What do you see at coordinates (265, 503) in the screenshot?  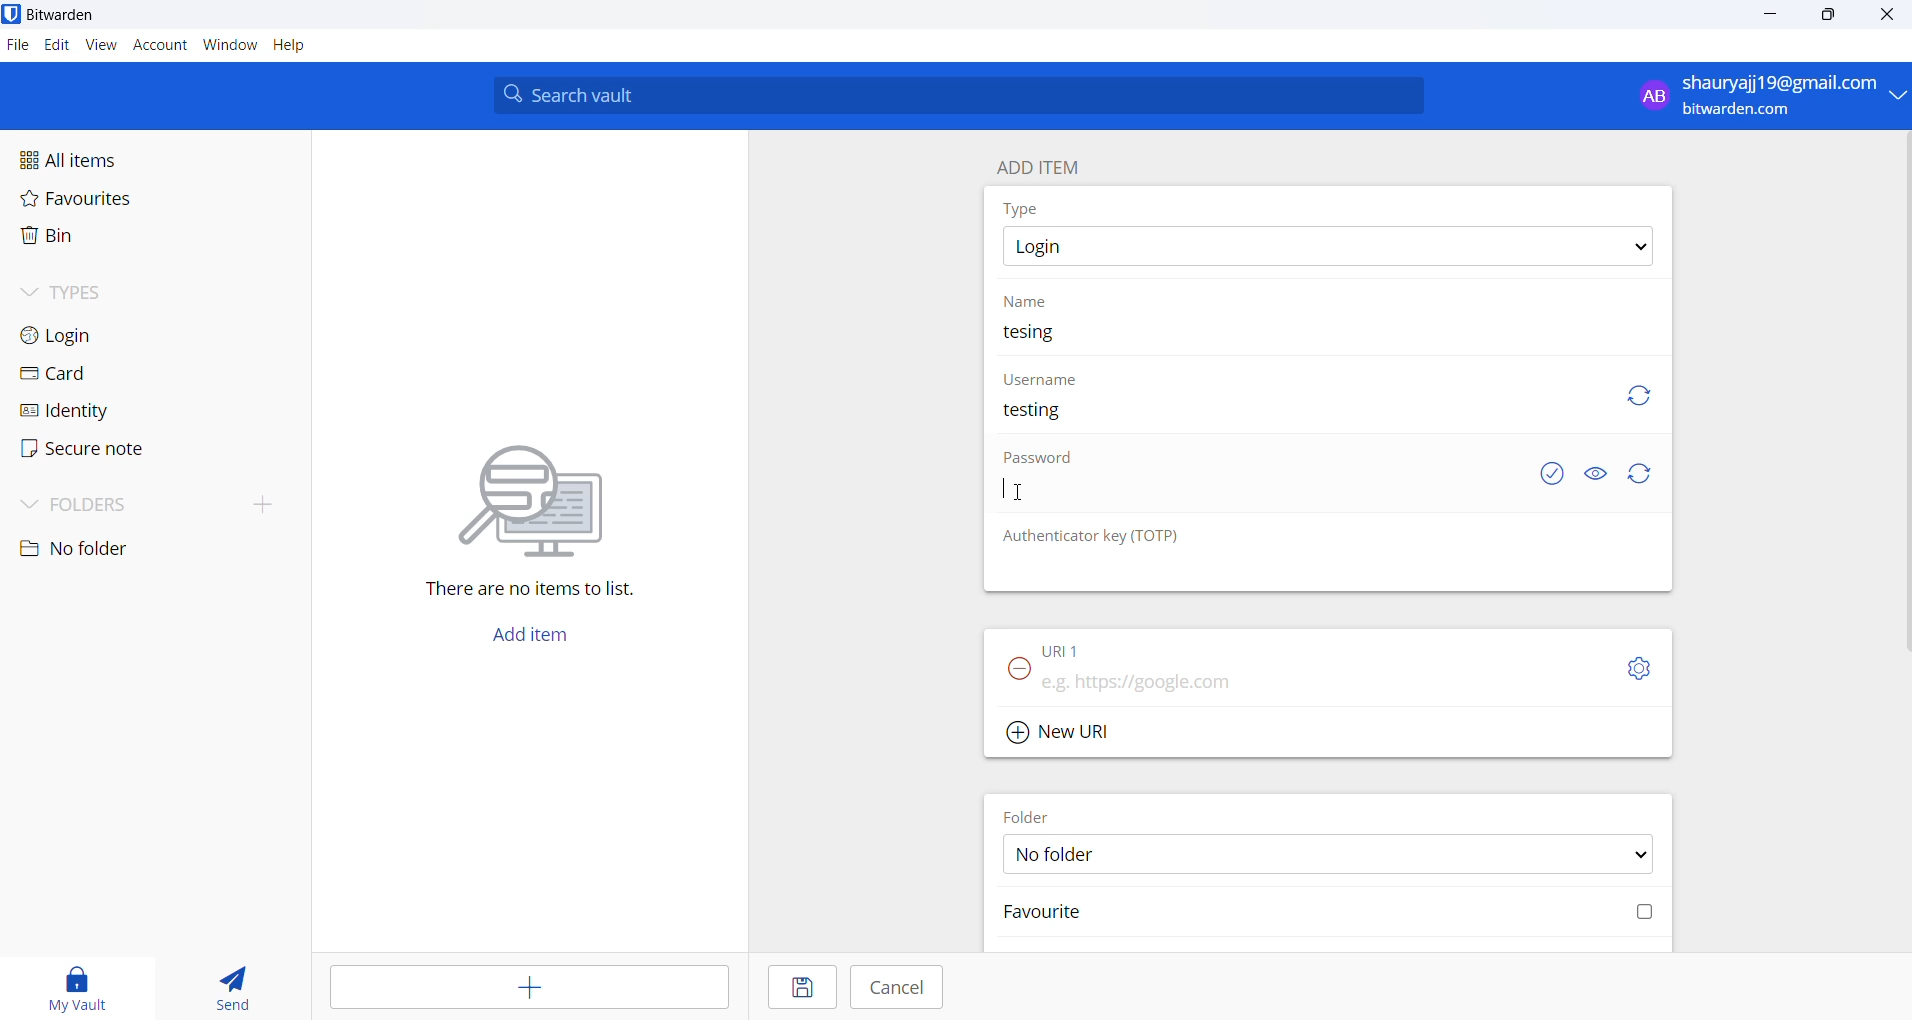 I see `add folder button` at bounding box center [265, 503].